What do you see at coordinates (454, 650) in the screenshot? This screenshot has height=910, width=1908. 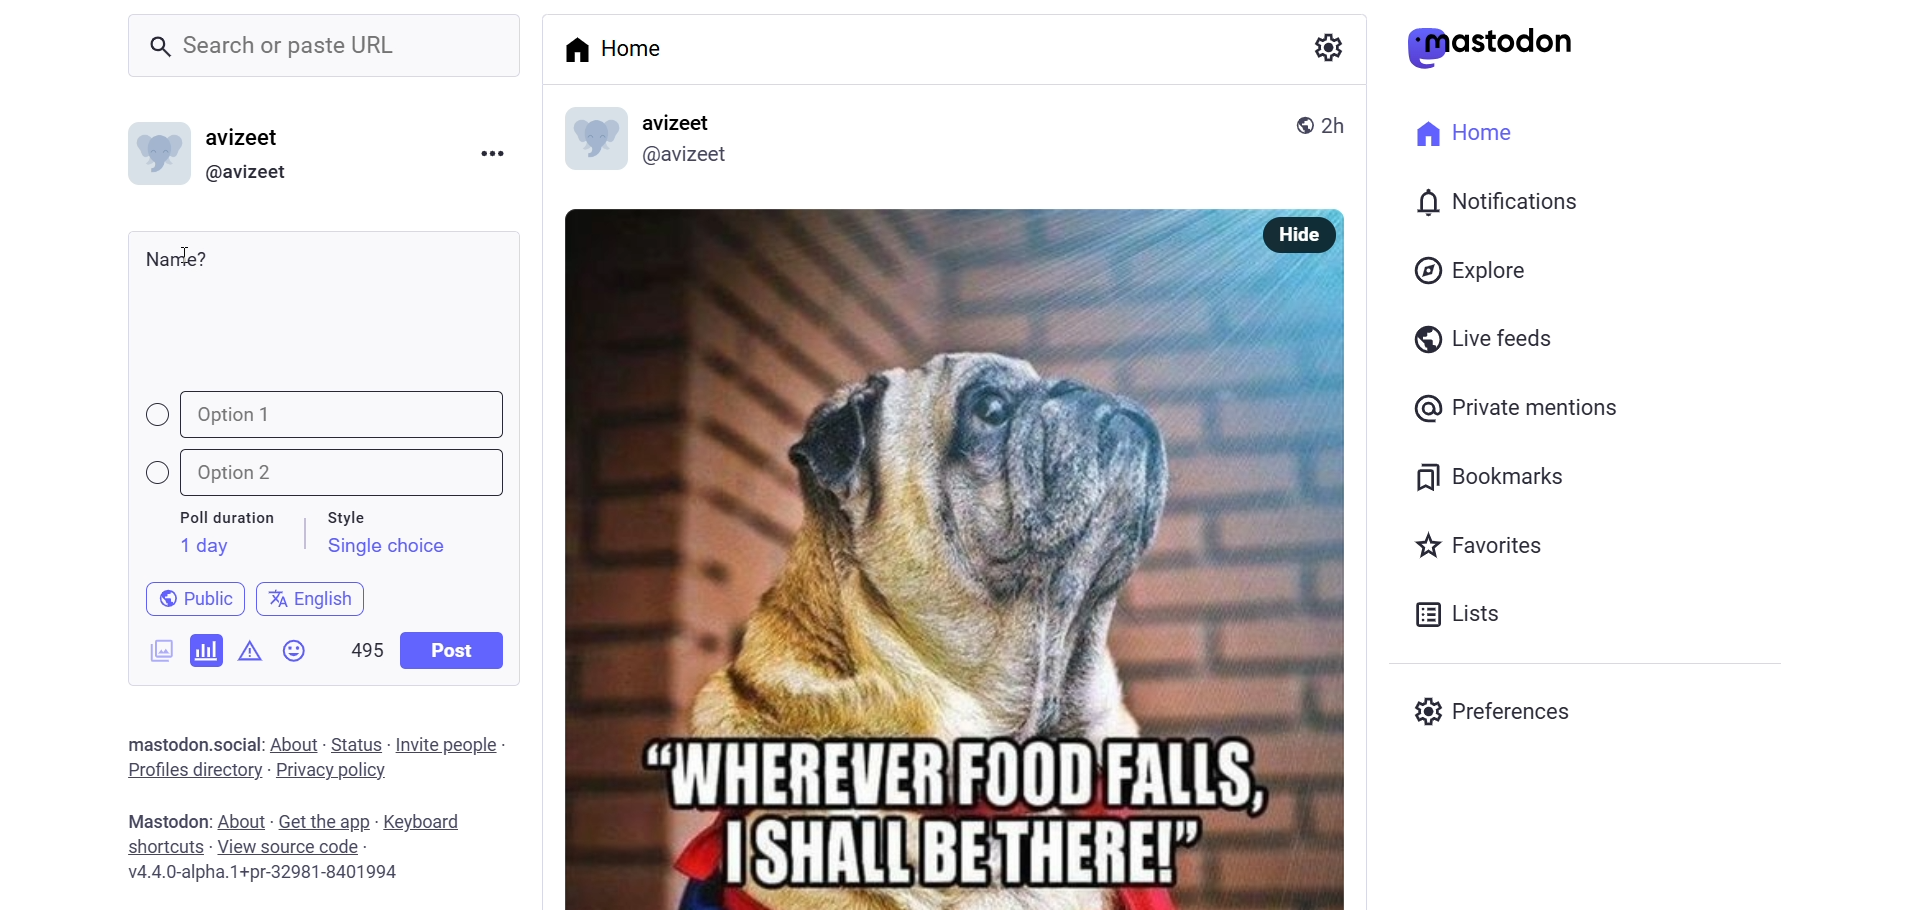 I see `post` at bounding box center [454, 650].